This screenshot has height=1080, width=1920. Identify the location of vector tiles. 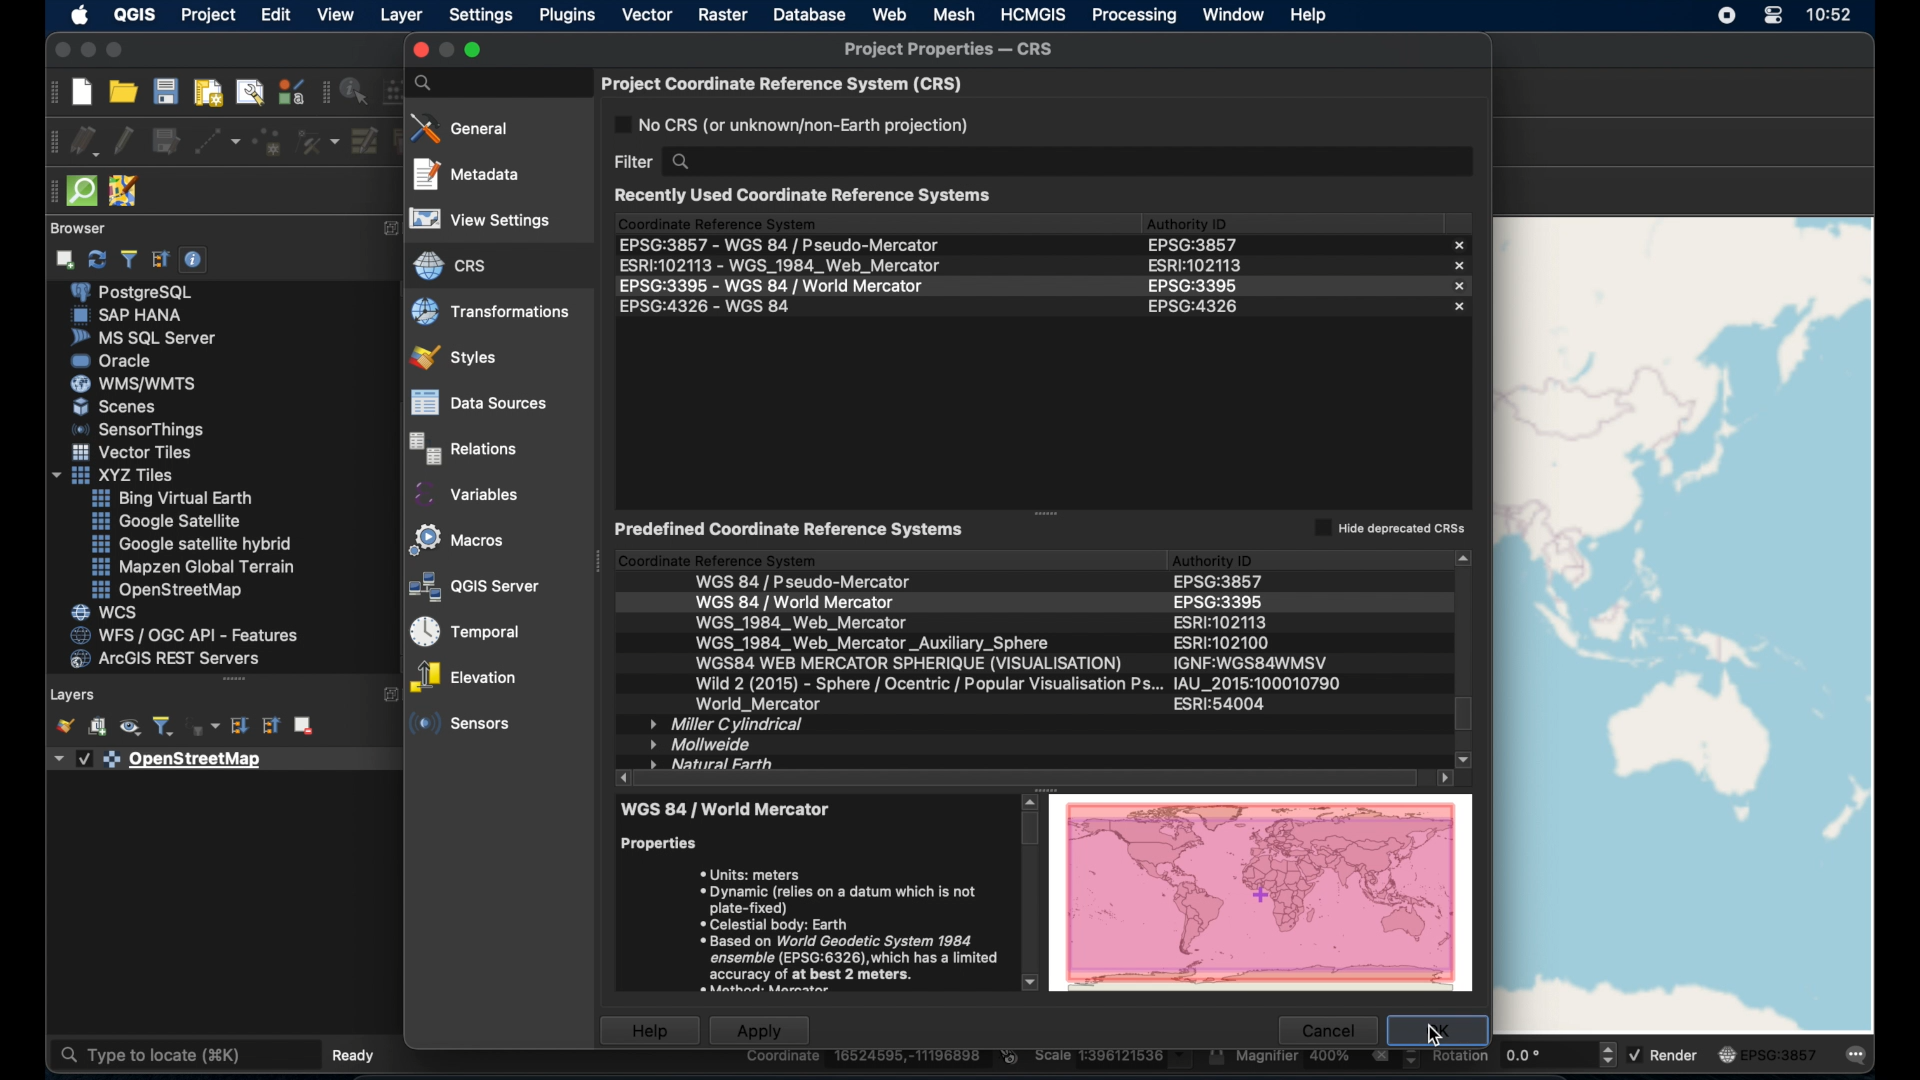
(133, 453).